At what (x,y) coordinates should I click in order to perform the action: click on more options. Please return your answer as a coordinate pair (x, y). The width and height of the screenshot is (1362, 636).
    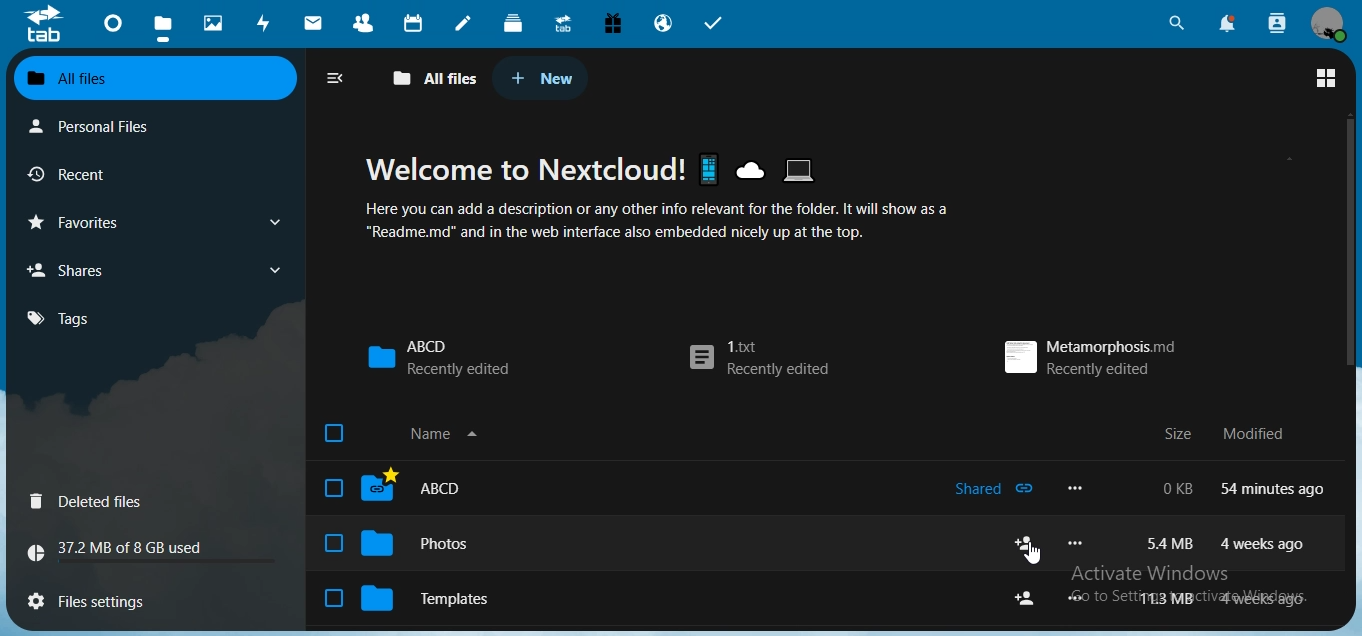
    Looking at the image, I should click on (1080, 488).